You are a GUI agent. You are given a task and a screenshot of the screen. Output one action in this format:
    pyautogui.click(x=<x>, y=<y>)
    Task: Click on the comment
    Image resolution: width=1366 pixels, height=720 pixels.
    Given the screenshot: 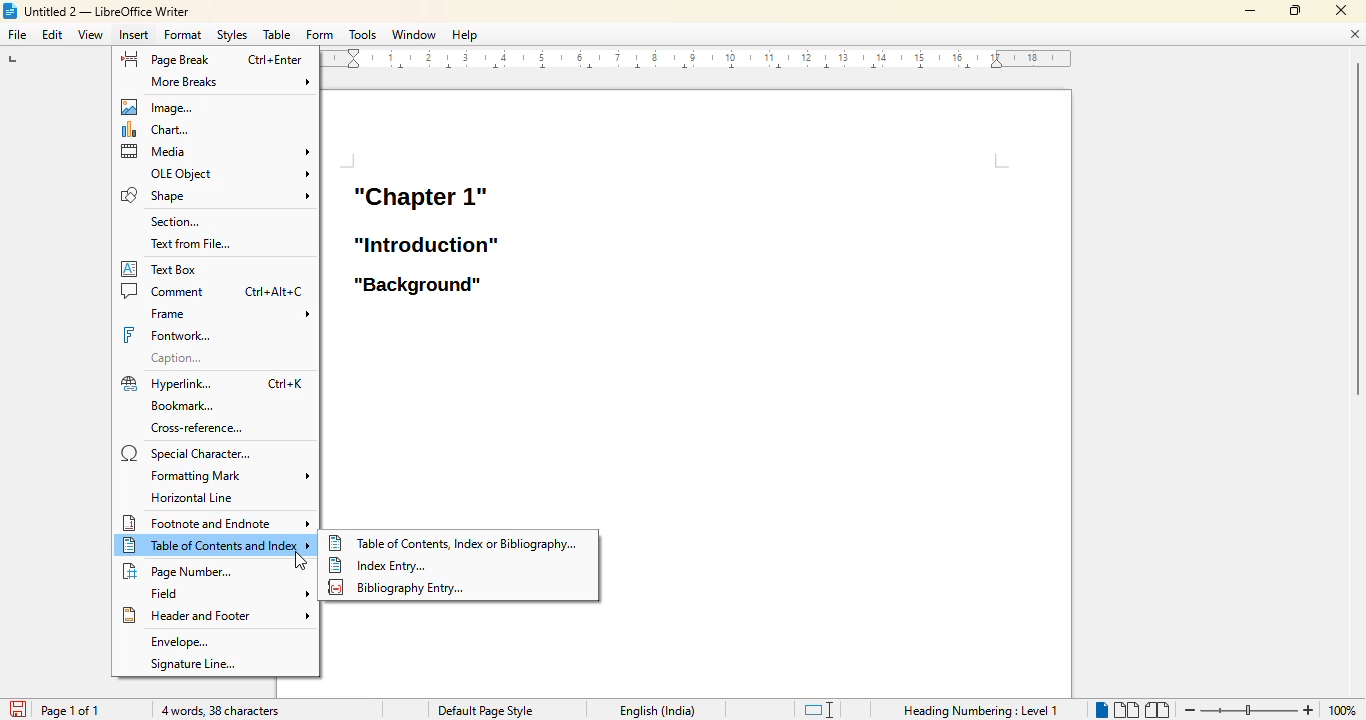 What is the action you would take?
    pyautogui.click(x=164, y=293)
    